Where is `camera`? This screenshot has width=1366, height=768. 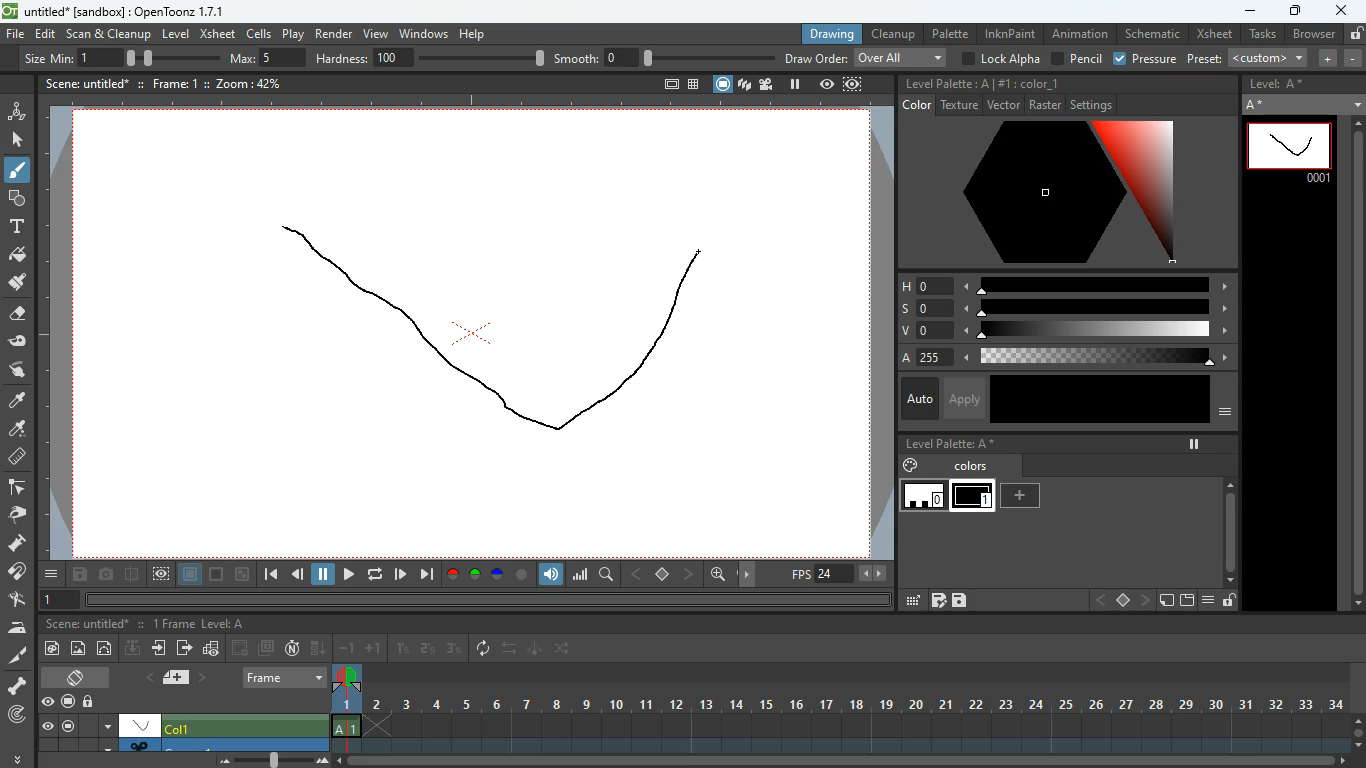 camera is located at coordinates (108, 575).